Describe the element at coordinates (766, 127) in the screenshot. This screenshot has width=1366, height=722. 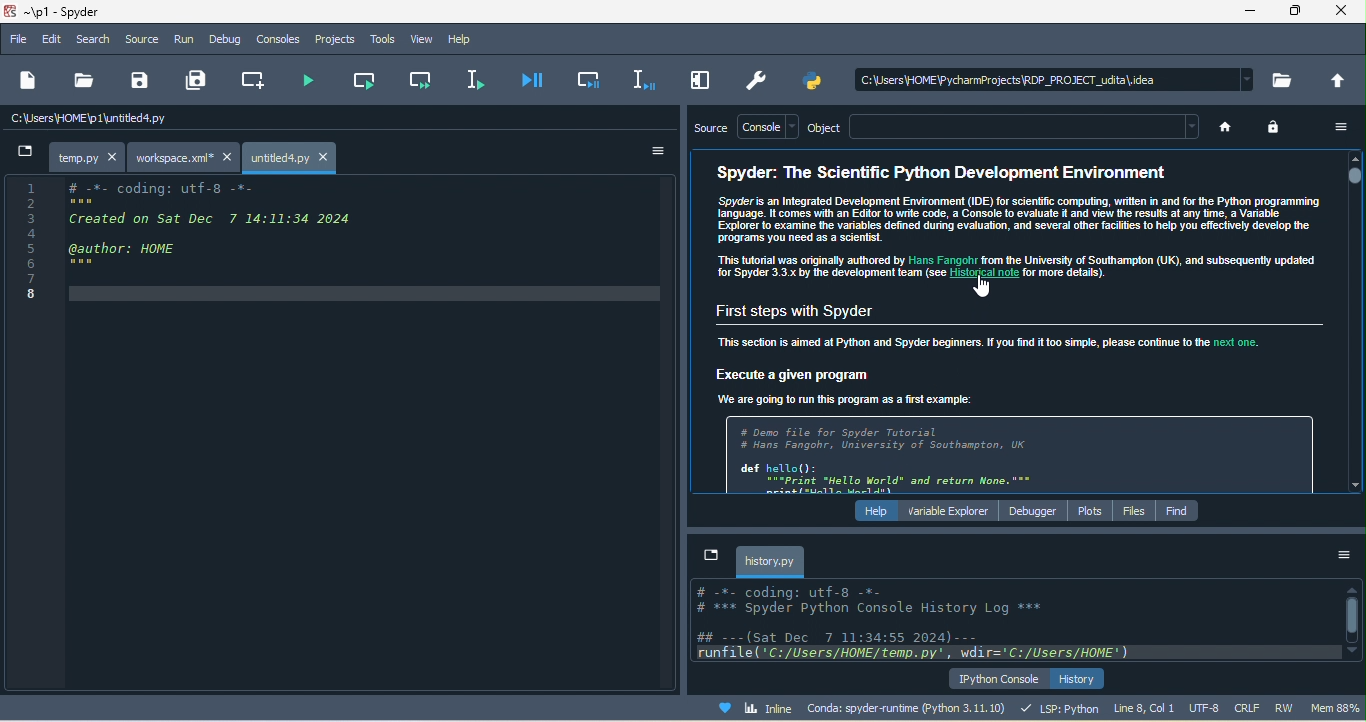
I see `console` at that location.